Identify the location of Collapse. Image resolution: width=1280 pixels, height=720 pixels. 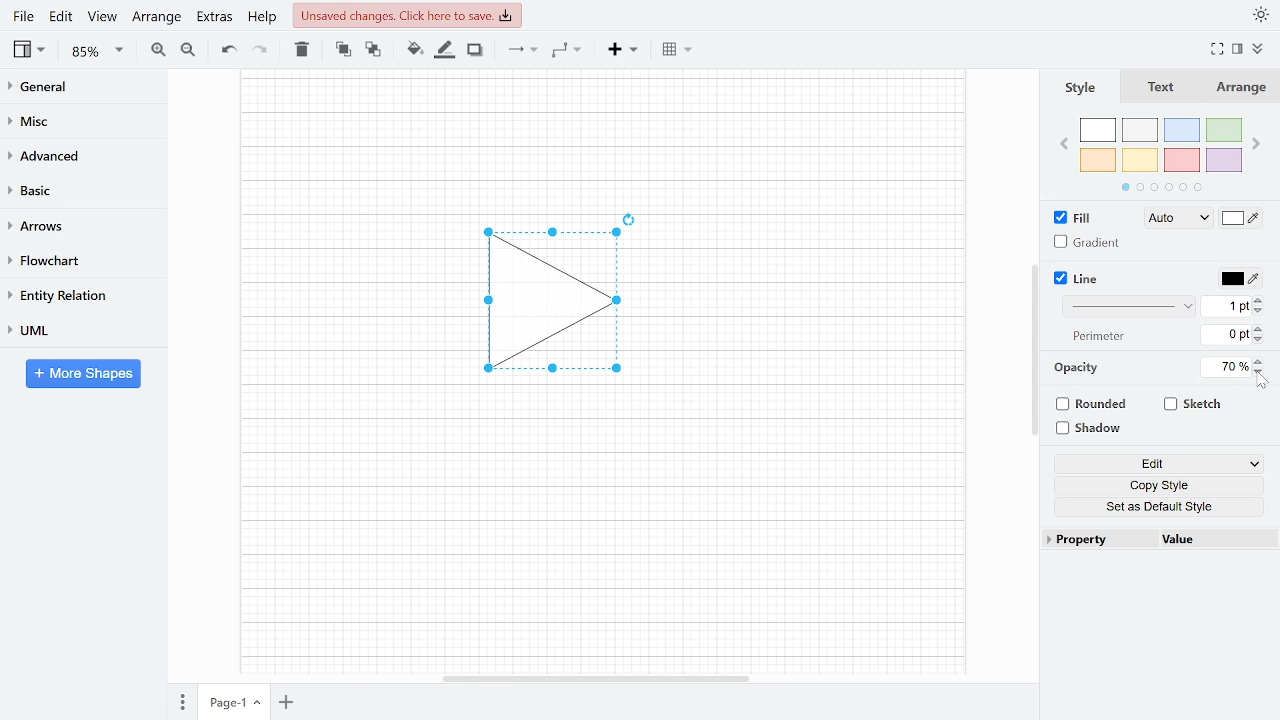
(1265, 51).